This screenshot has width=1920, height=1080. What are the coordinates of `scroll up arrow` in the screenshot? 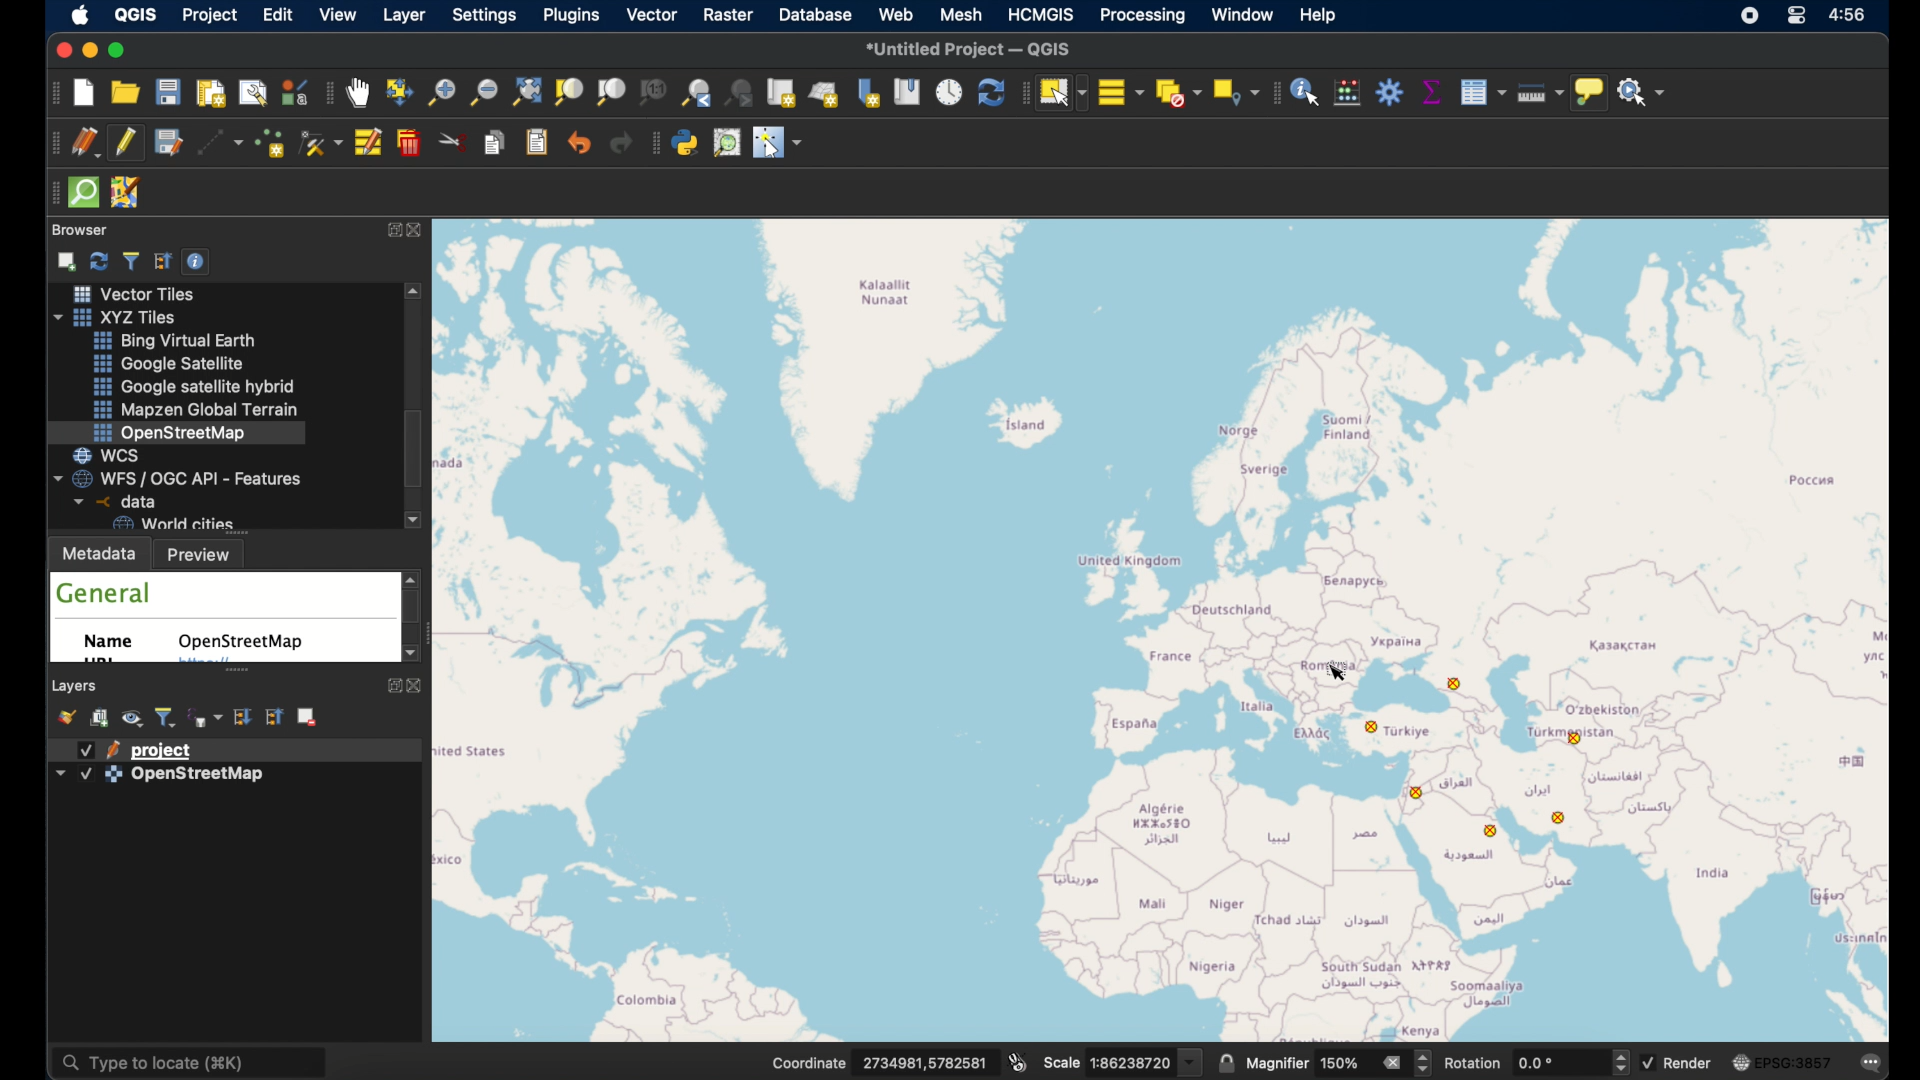 It's located at (413, 576).